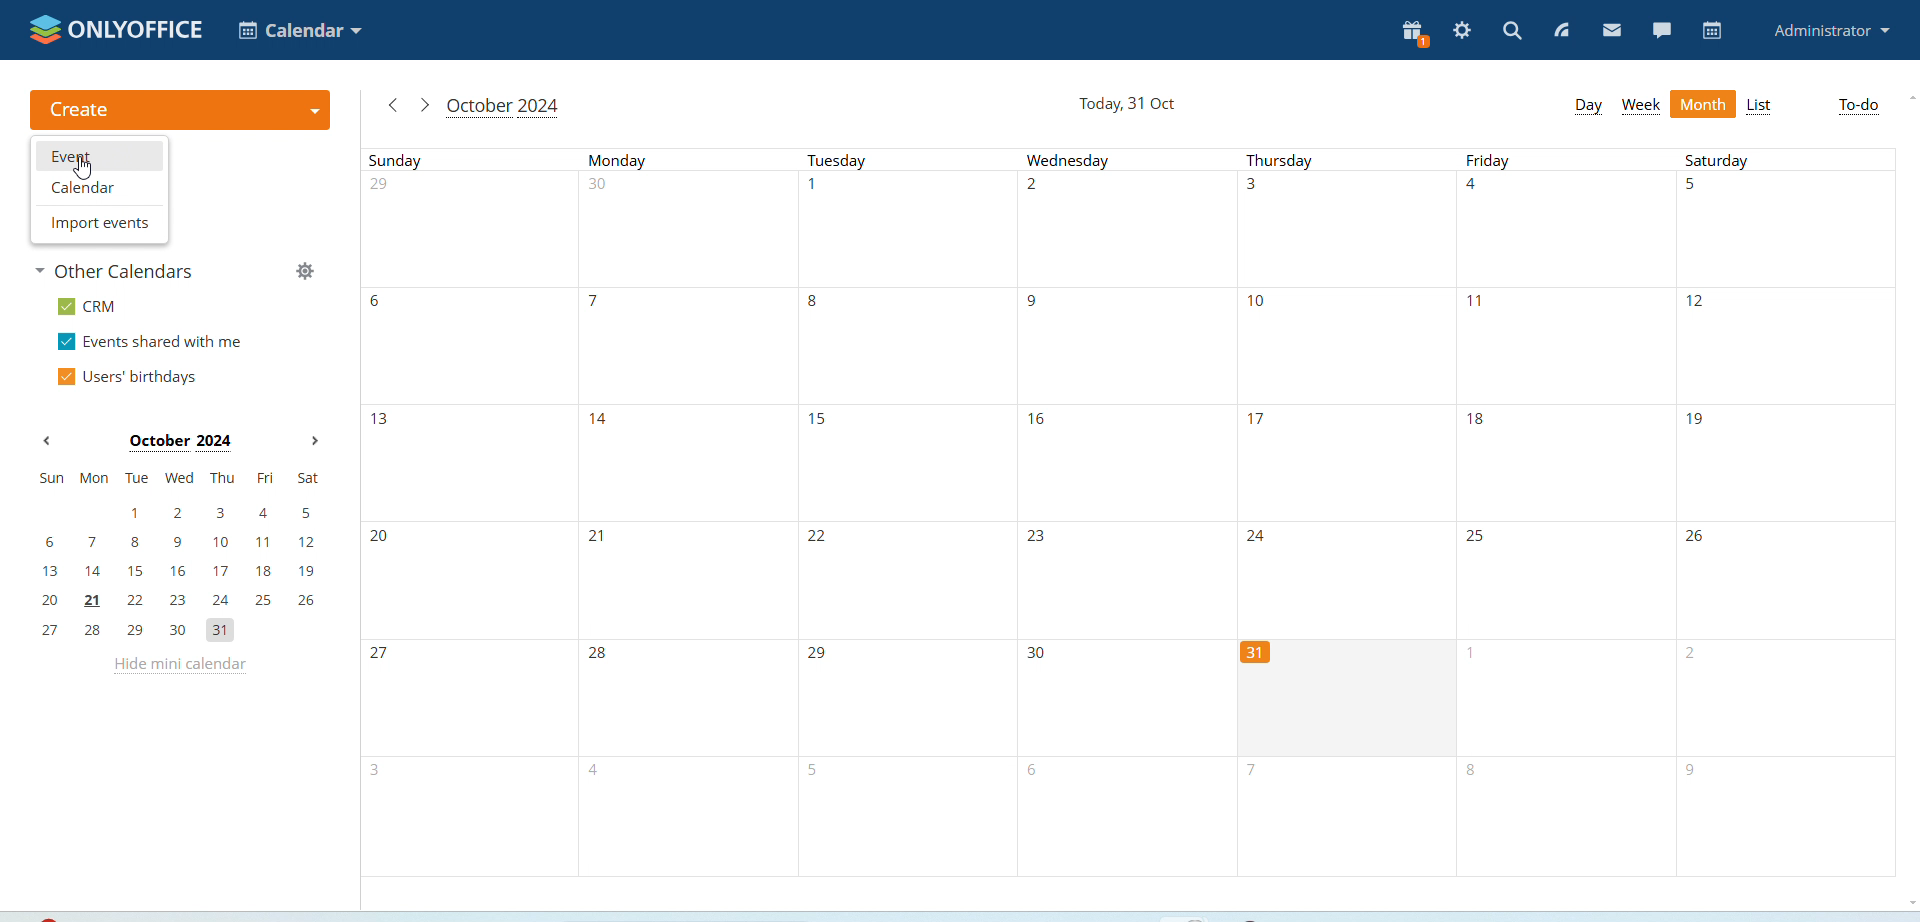 The width and height of the screenshot is (1920, 922). I want to click on Saturdays, so click(1786, 512).